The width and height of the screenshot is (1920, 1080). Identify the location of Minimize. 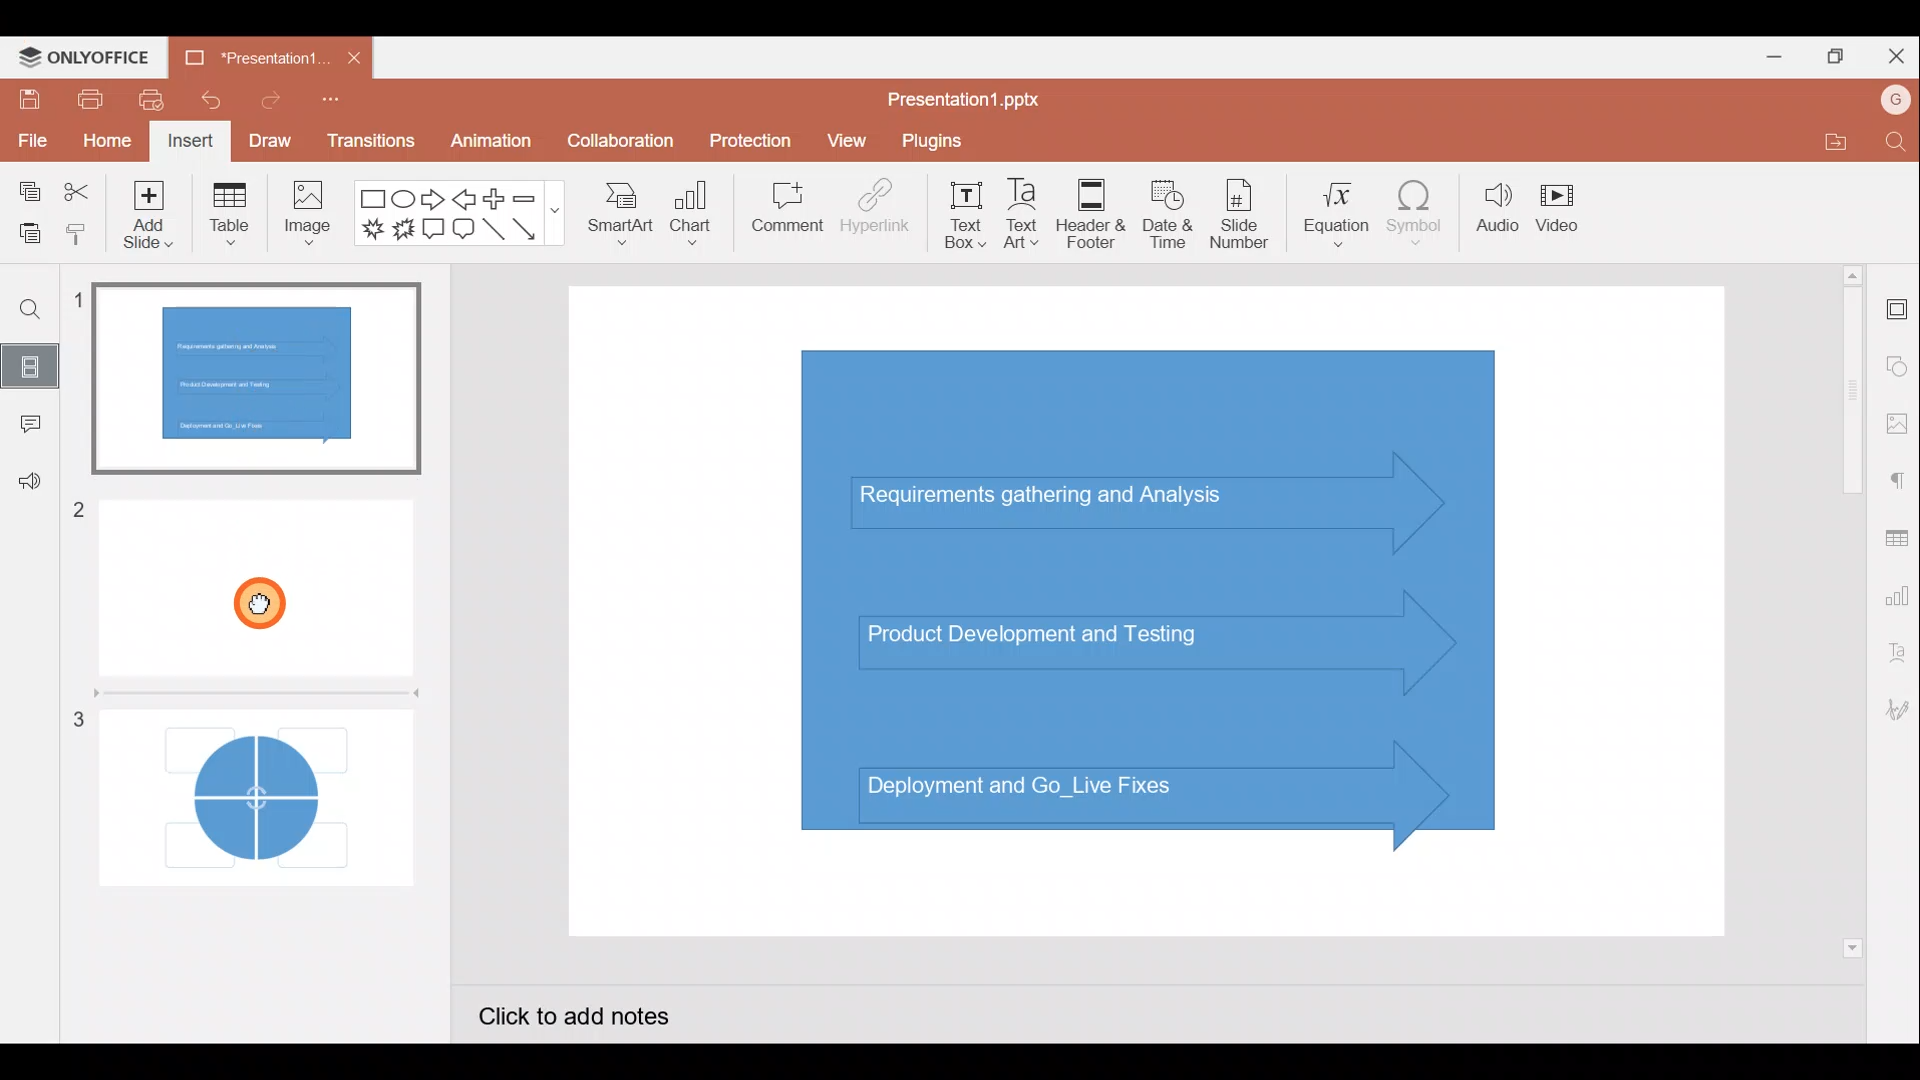
(1768, 60).